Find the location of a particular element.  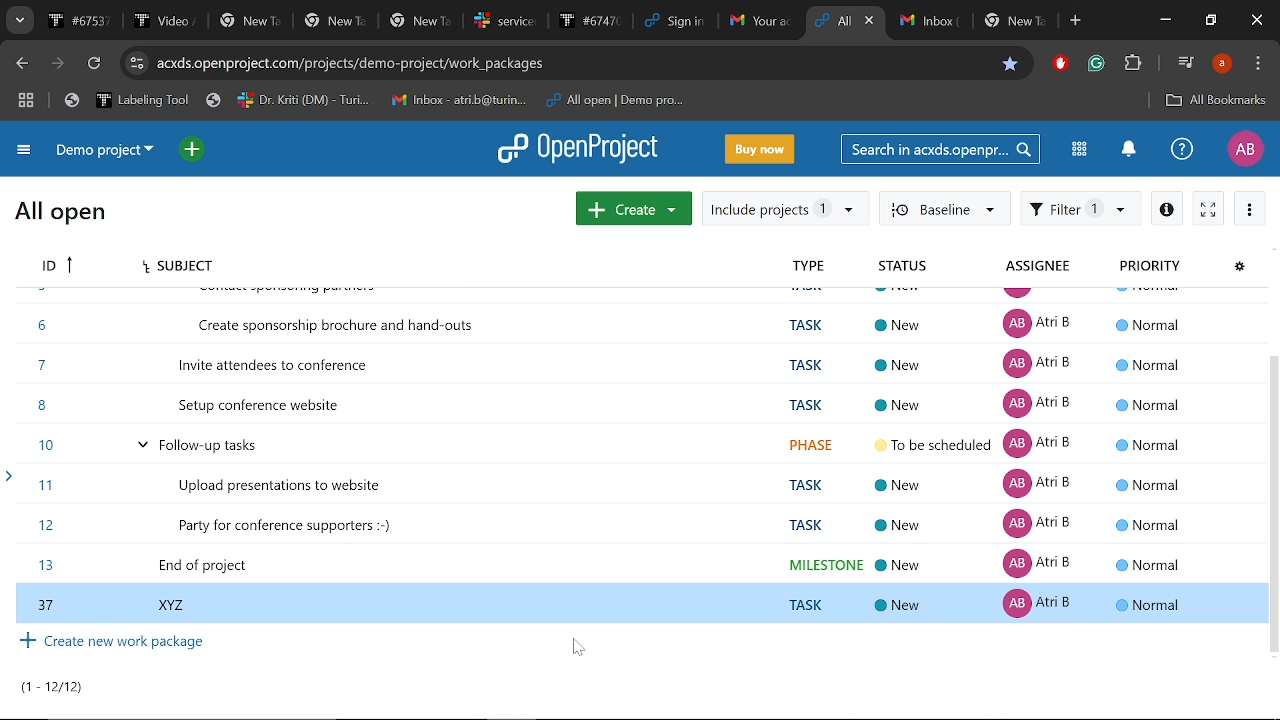

Close is located at coordinates (1258, 20).